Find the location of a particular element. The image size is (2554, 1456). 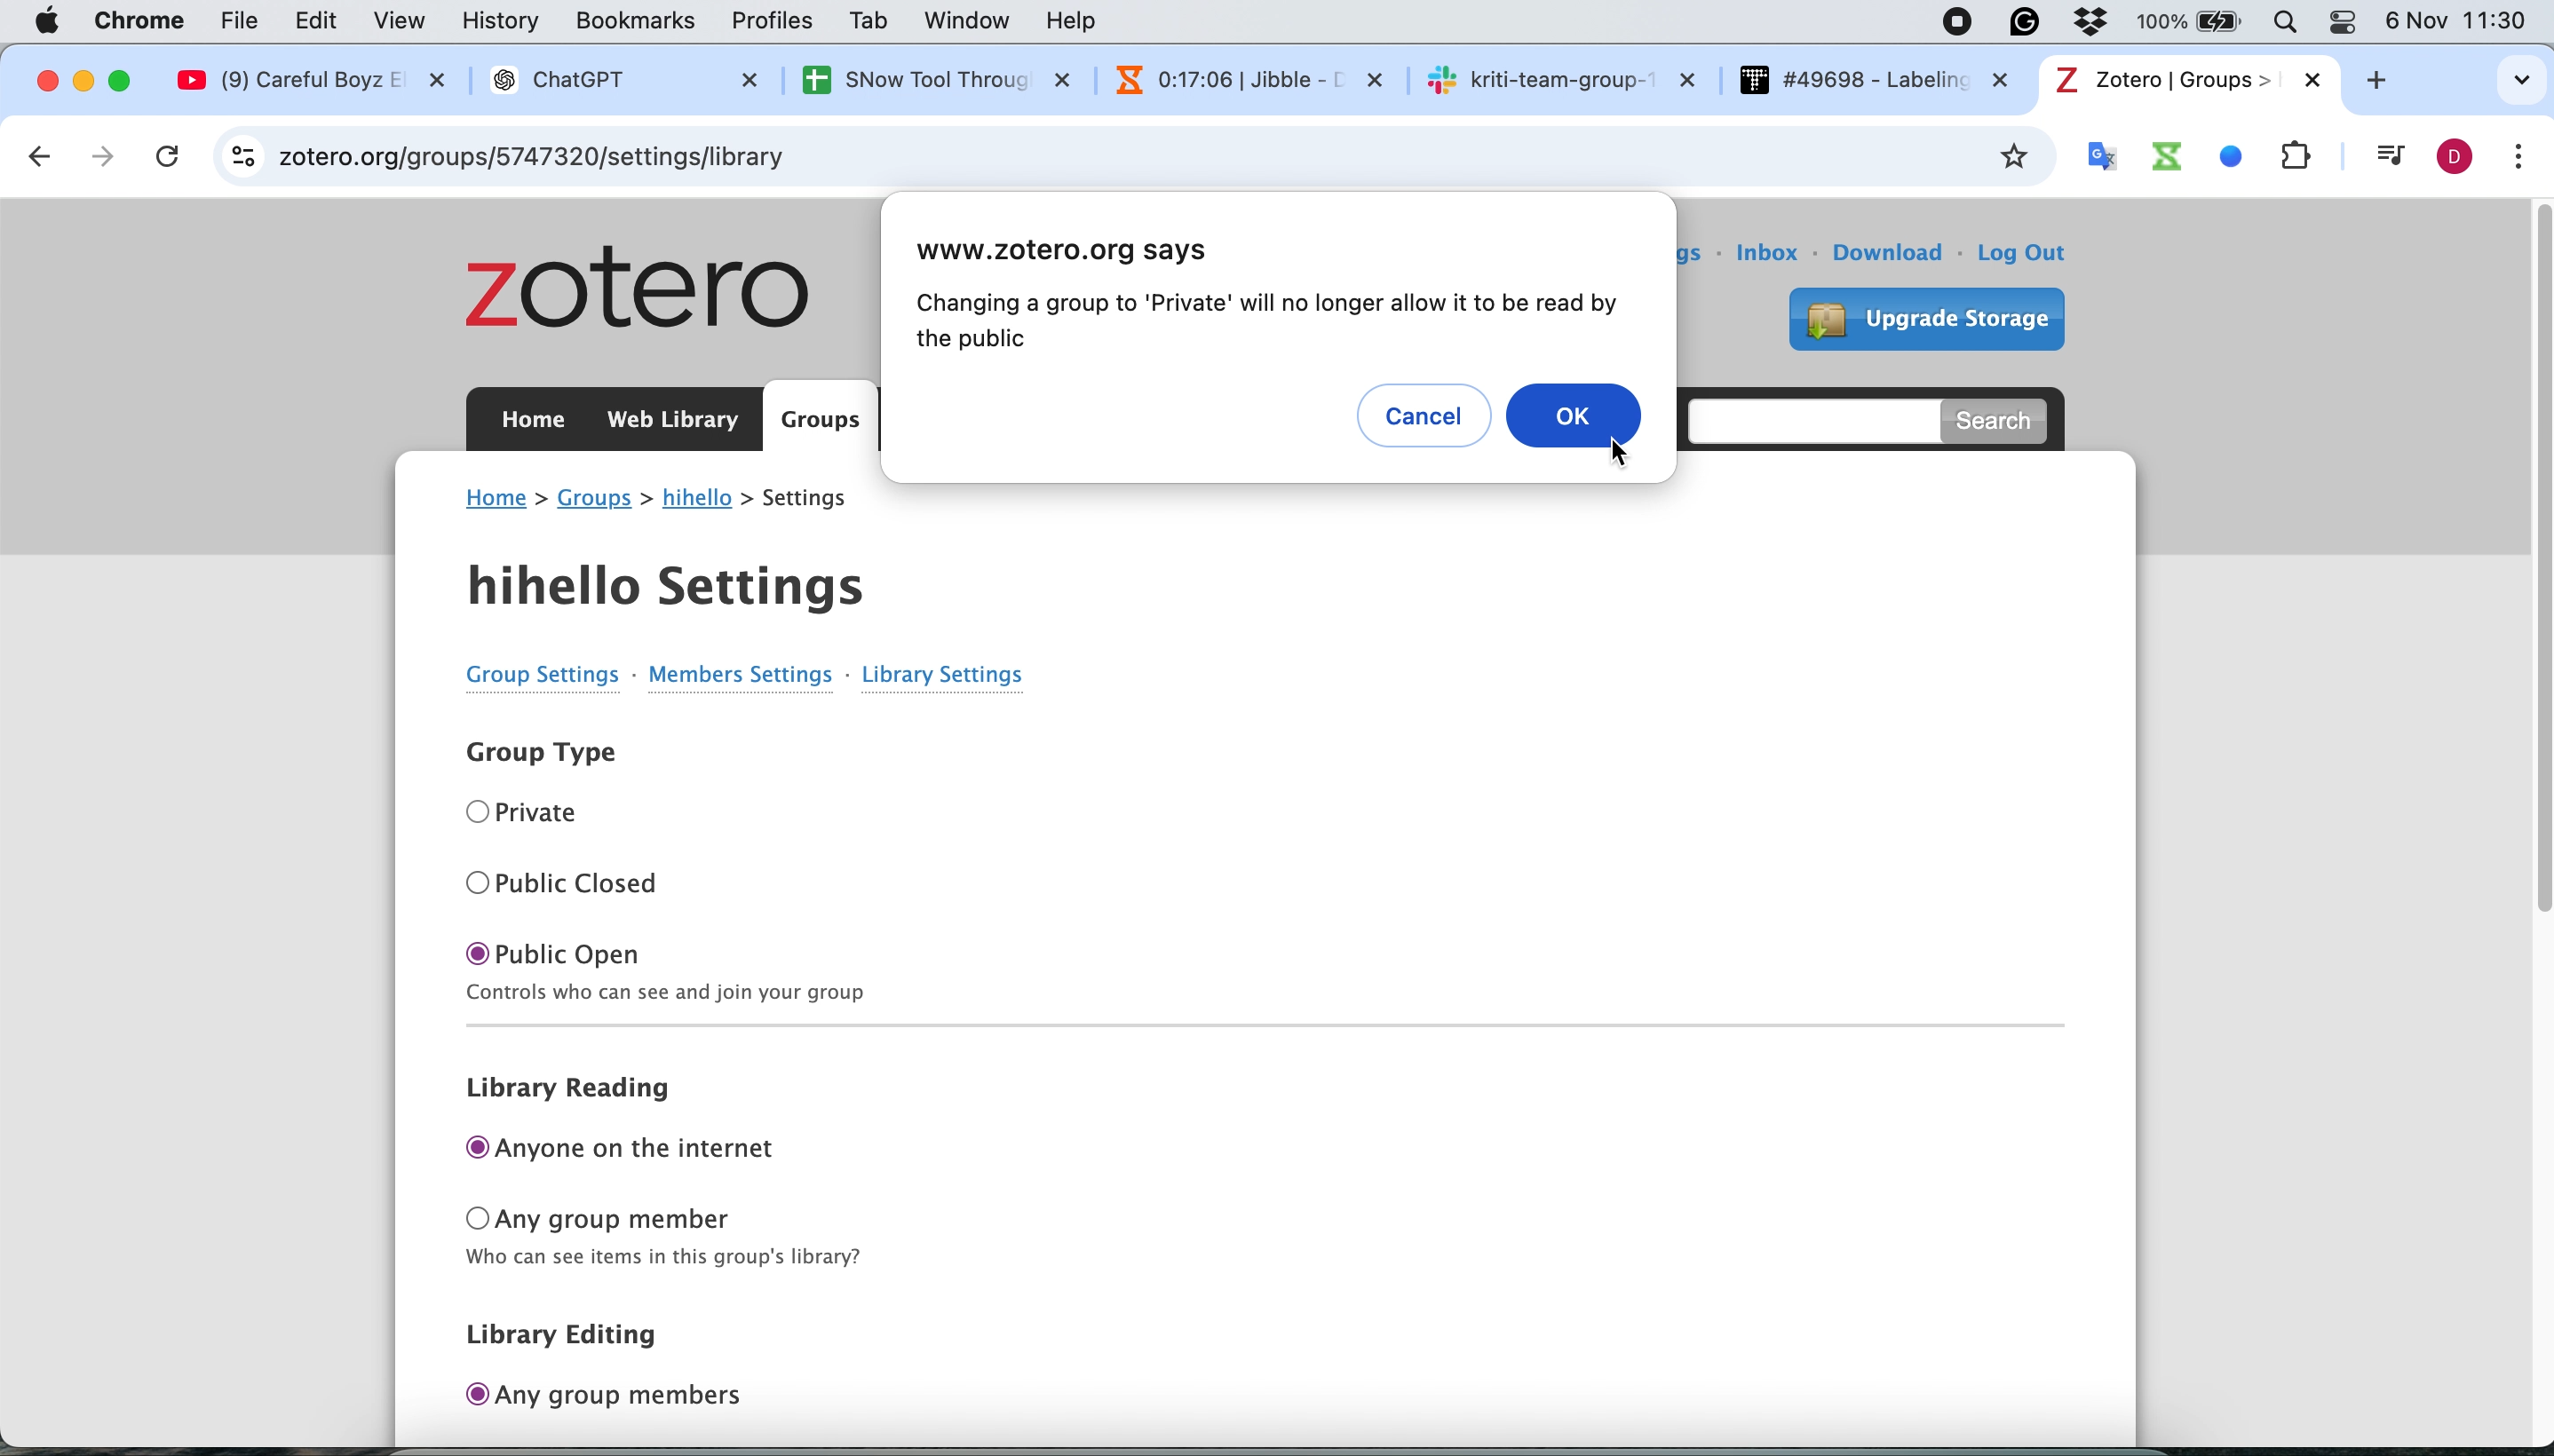

customise is located at coordinates (2519, 158).